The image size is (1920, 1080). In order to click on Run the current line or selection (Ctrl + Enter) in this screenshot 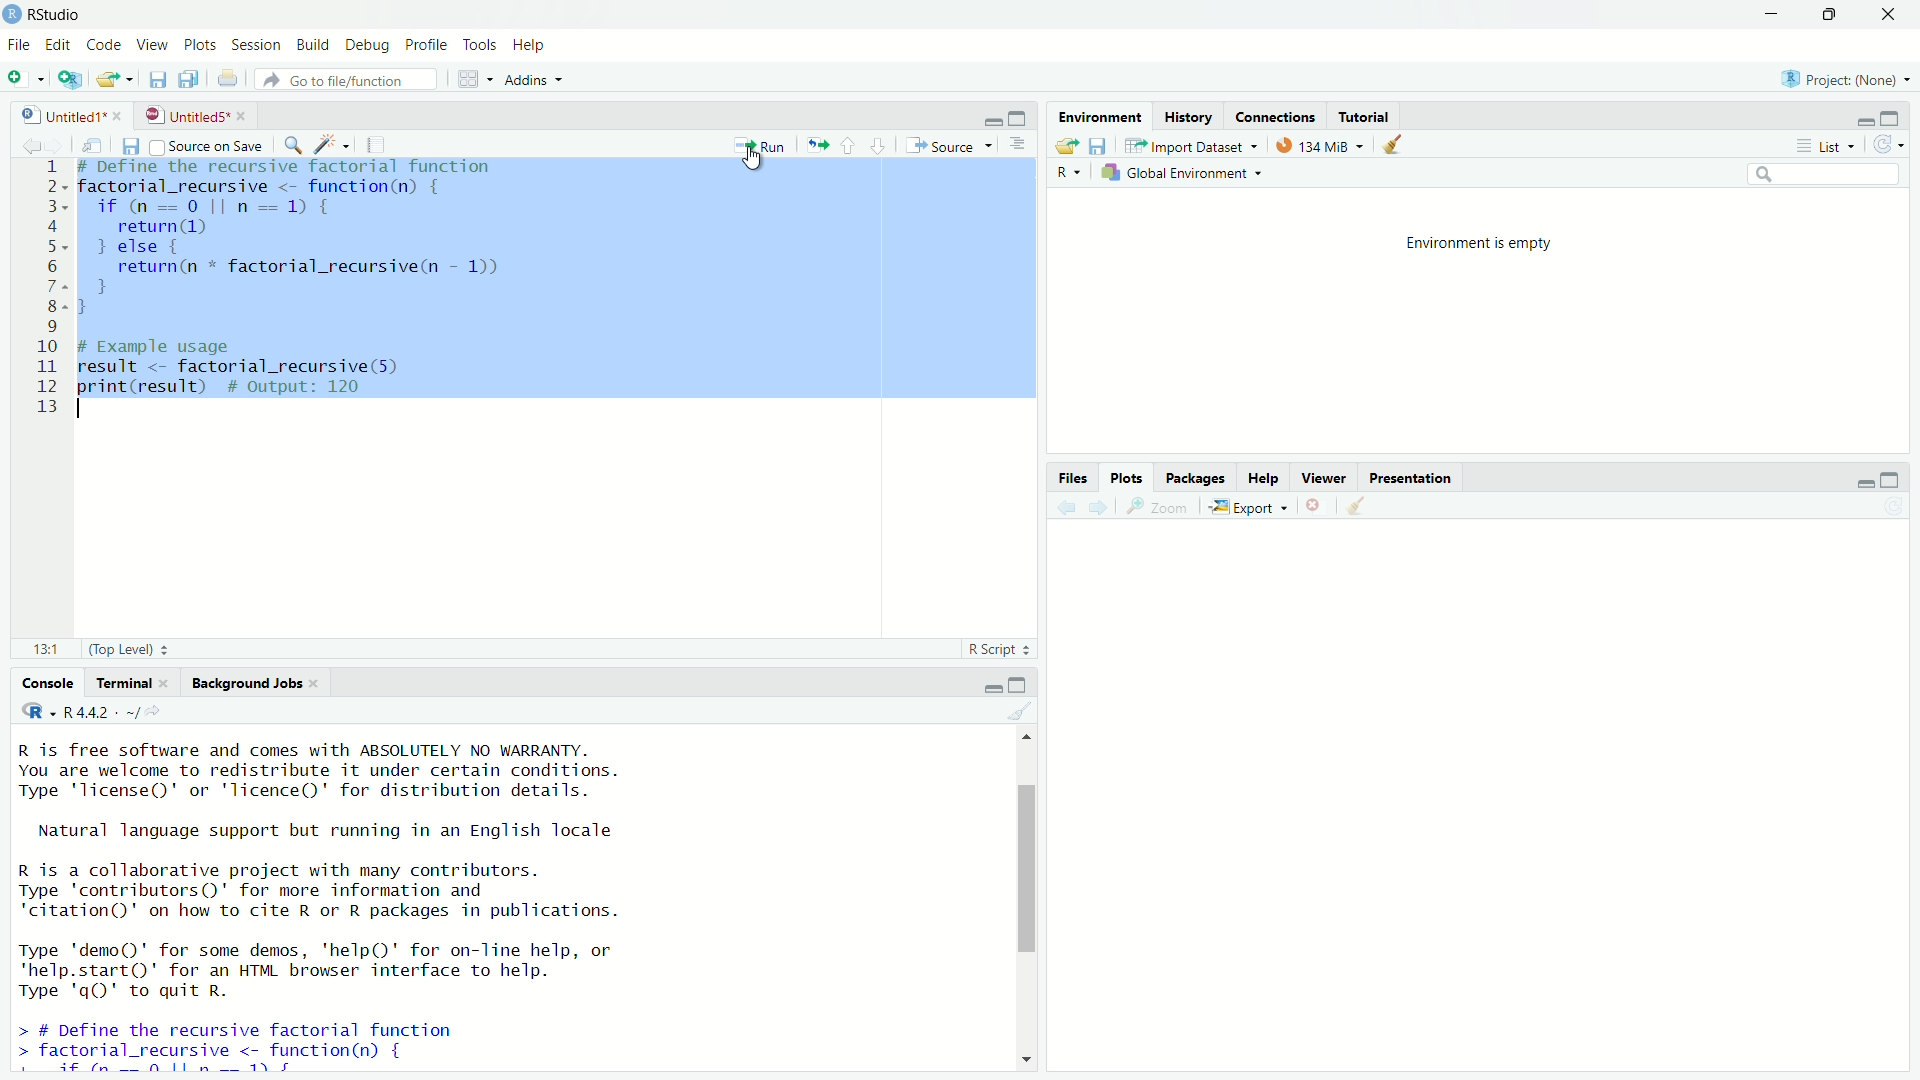, I will do `click(763, 143)`.